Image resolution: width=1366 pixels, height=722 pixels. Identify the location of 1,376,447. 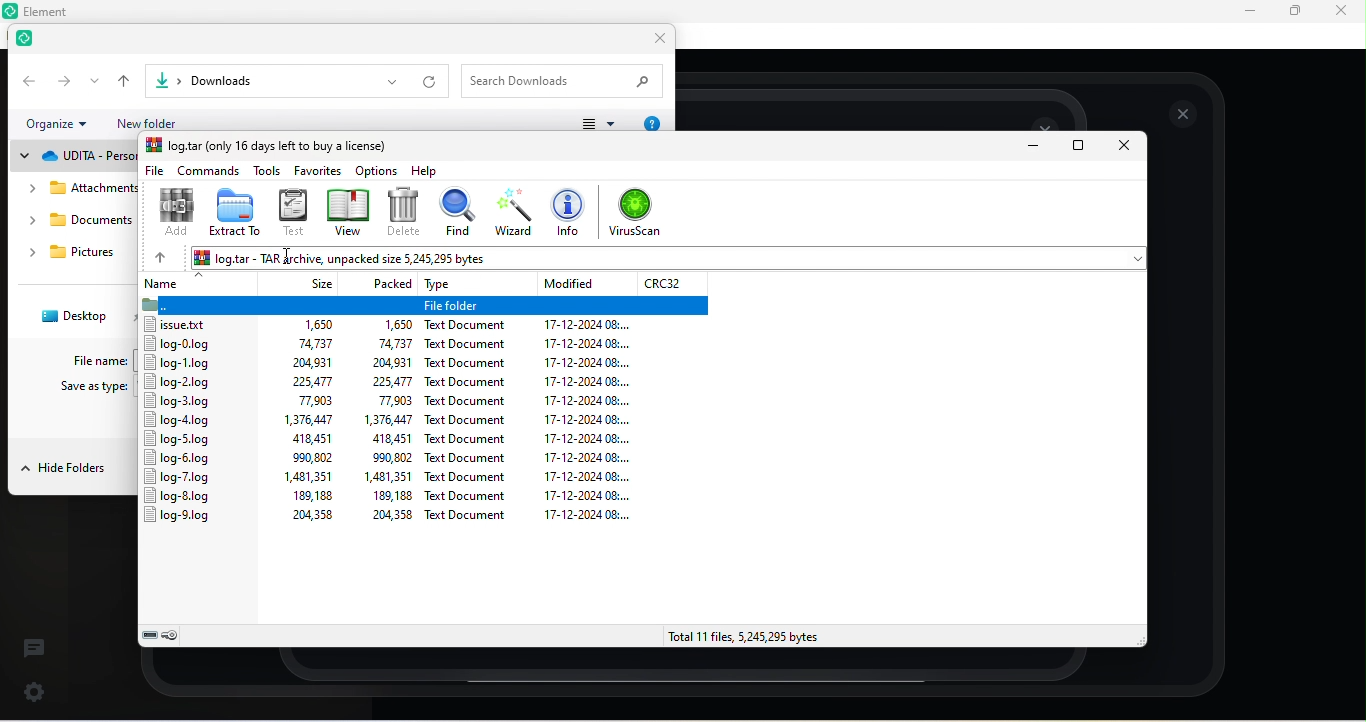
(389, 419).